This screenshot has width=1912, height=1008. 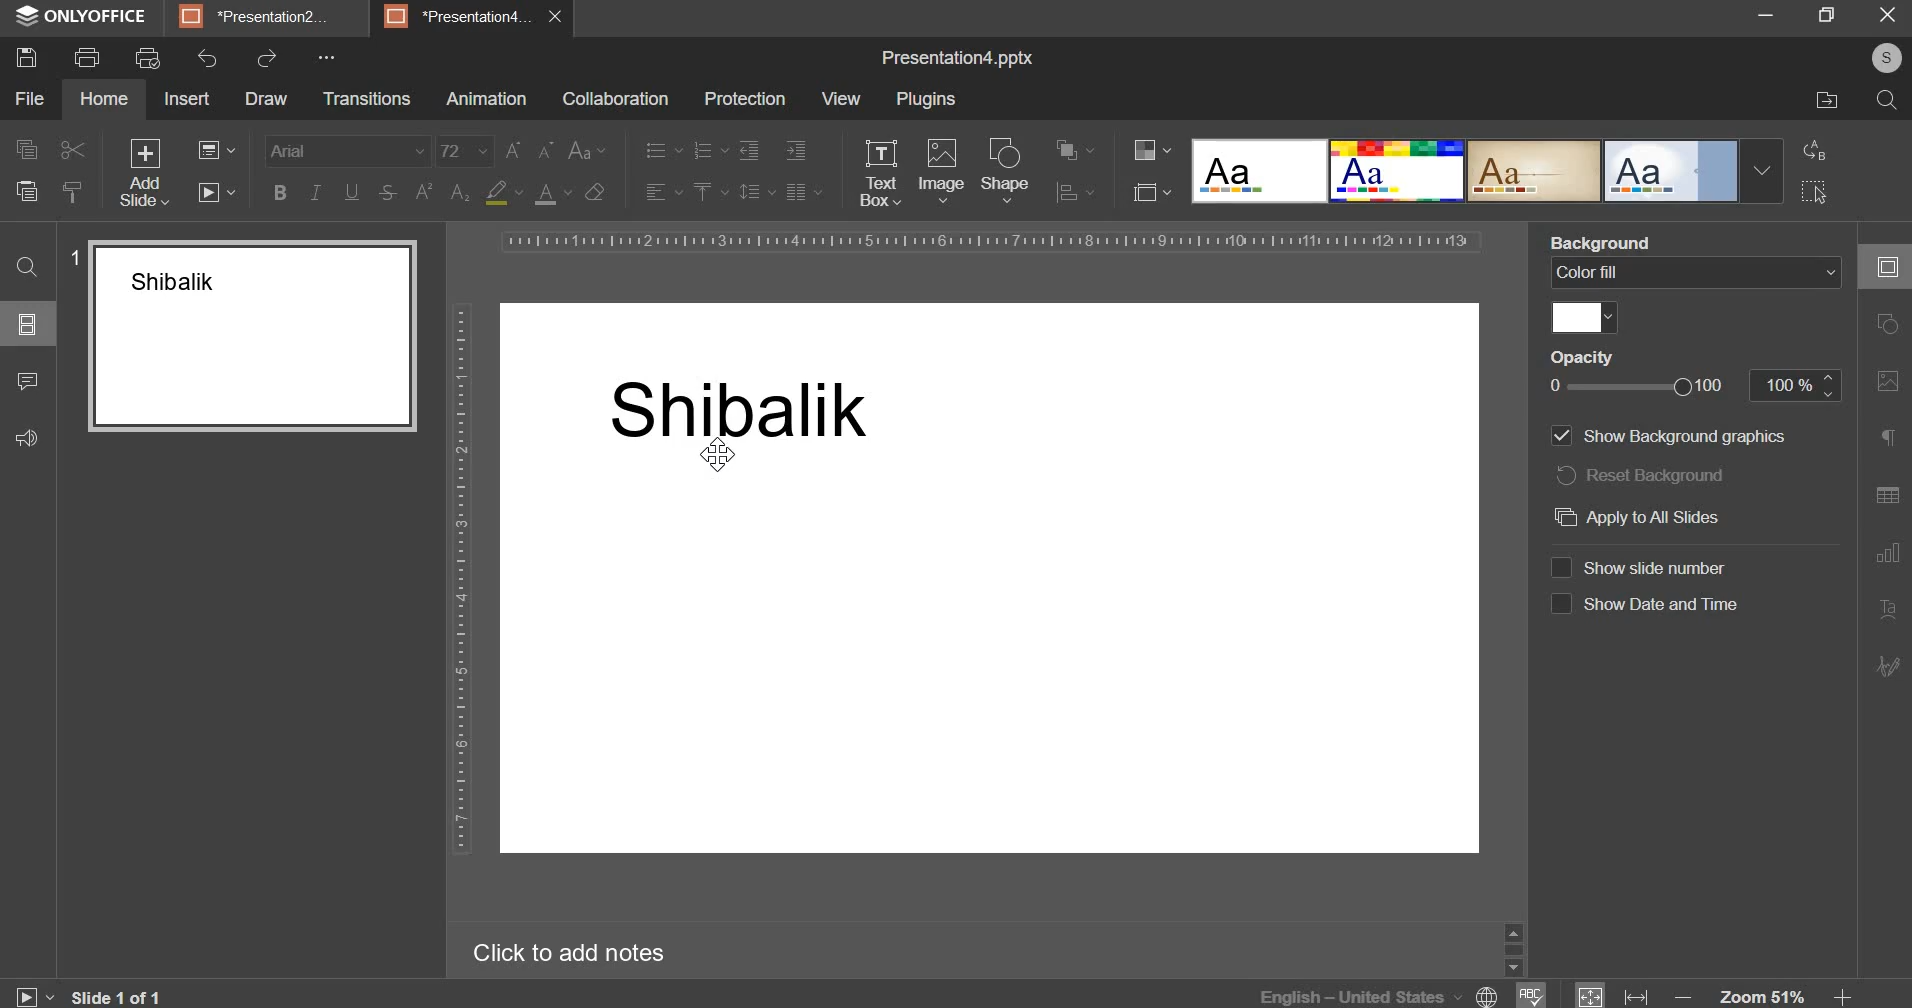 What do you see at coordinates (1349, 994) in the screenshot?
I see `english - united states` at bounding box center [1349, 994].